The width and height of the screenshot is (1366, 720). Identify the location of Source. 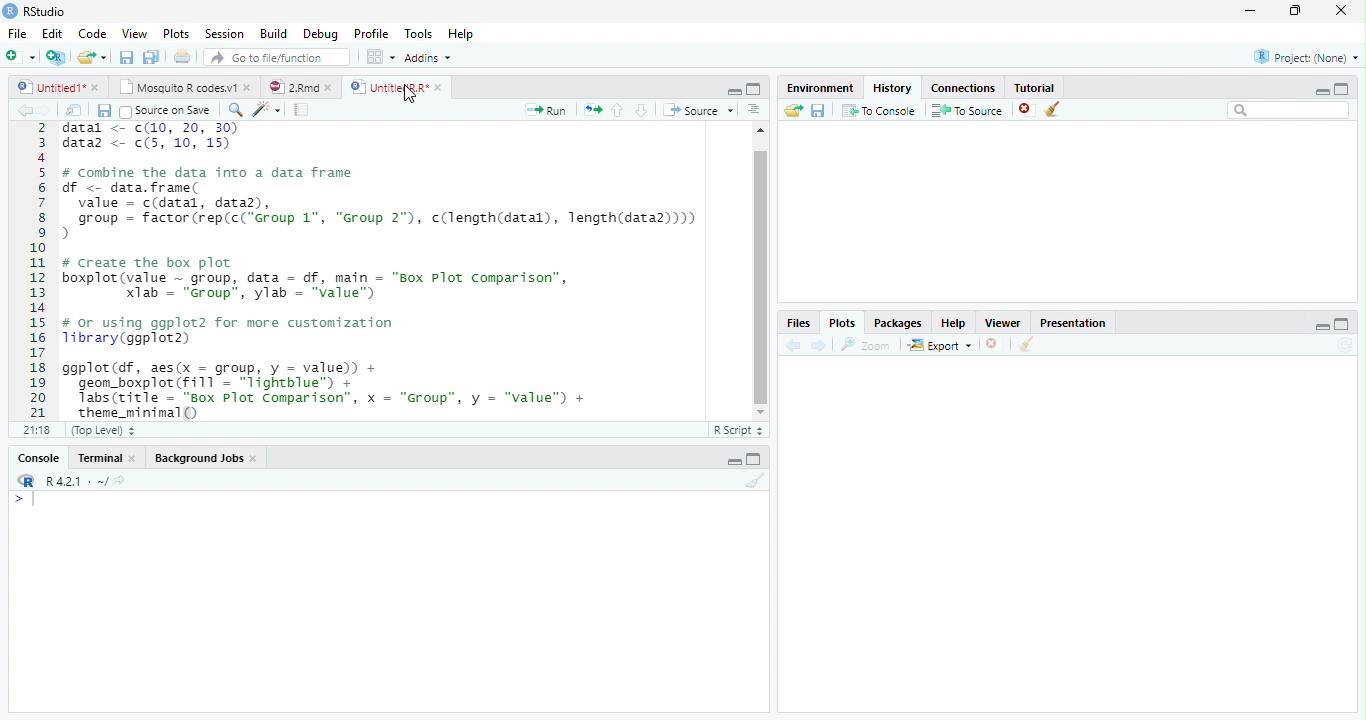
(699, 110).